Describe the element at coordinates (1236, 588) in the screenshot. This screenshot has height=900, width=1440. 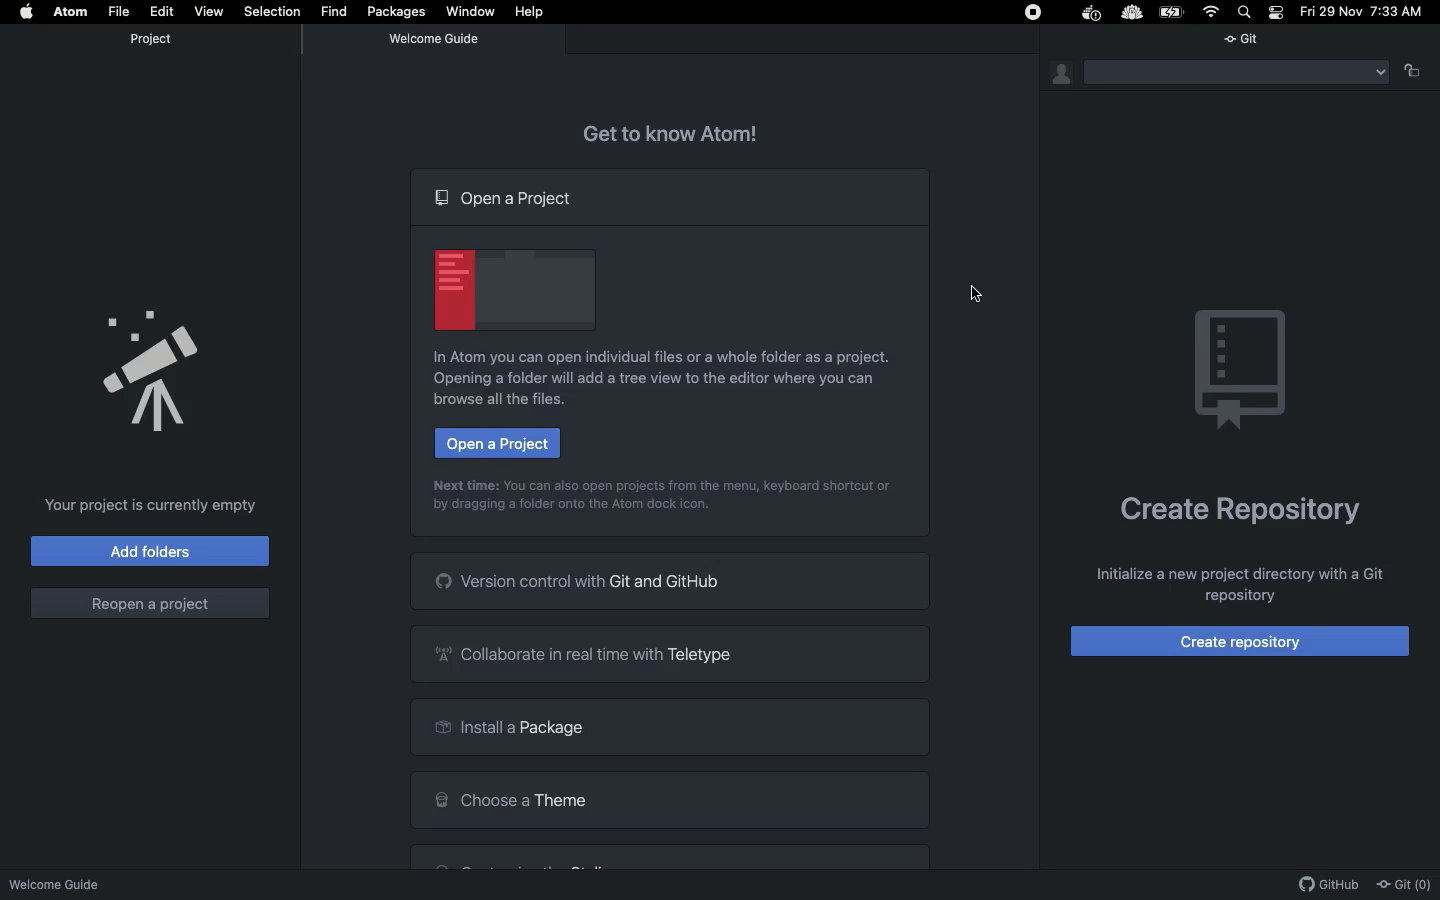
I see `Initialize a new project directory with a Git
repository` at that location.